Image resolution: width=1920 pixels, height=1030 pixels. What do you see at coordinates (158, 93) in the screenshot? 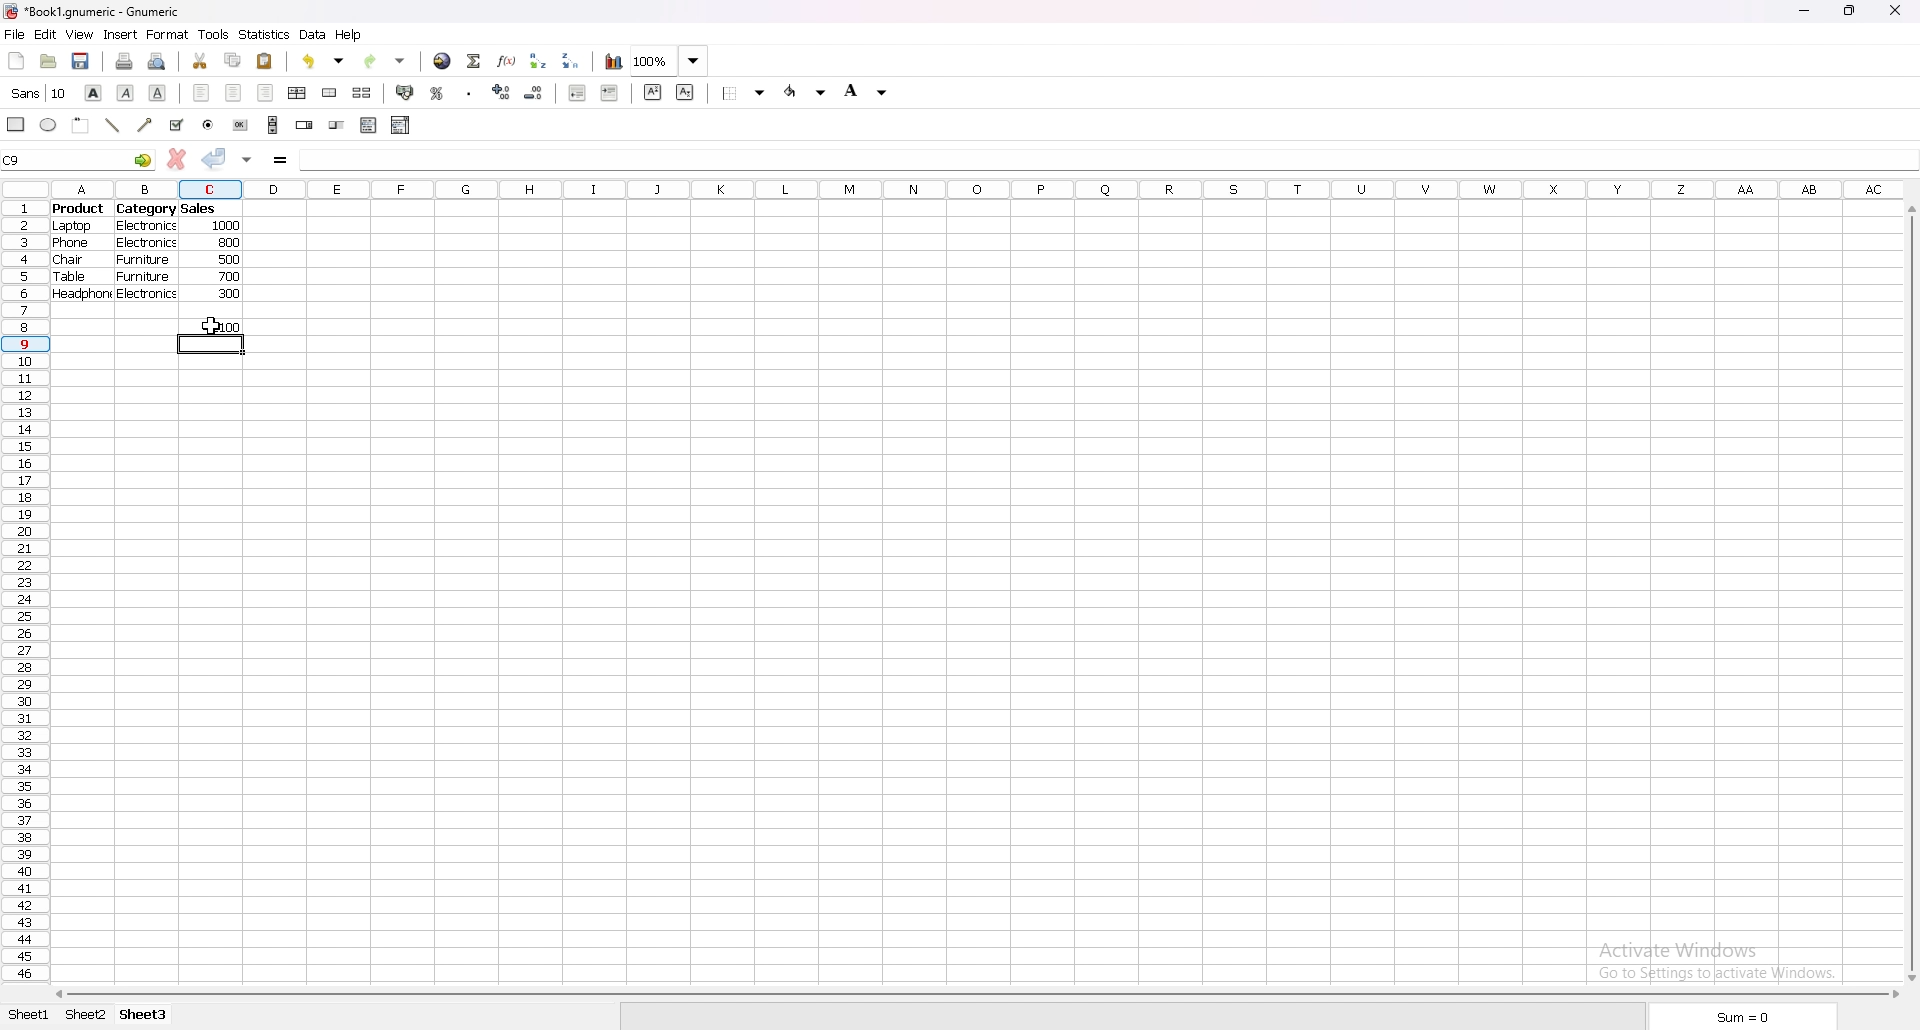
I see `underline` at bounding box center [158, 93].